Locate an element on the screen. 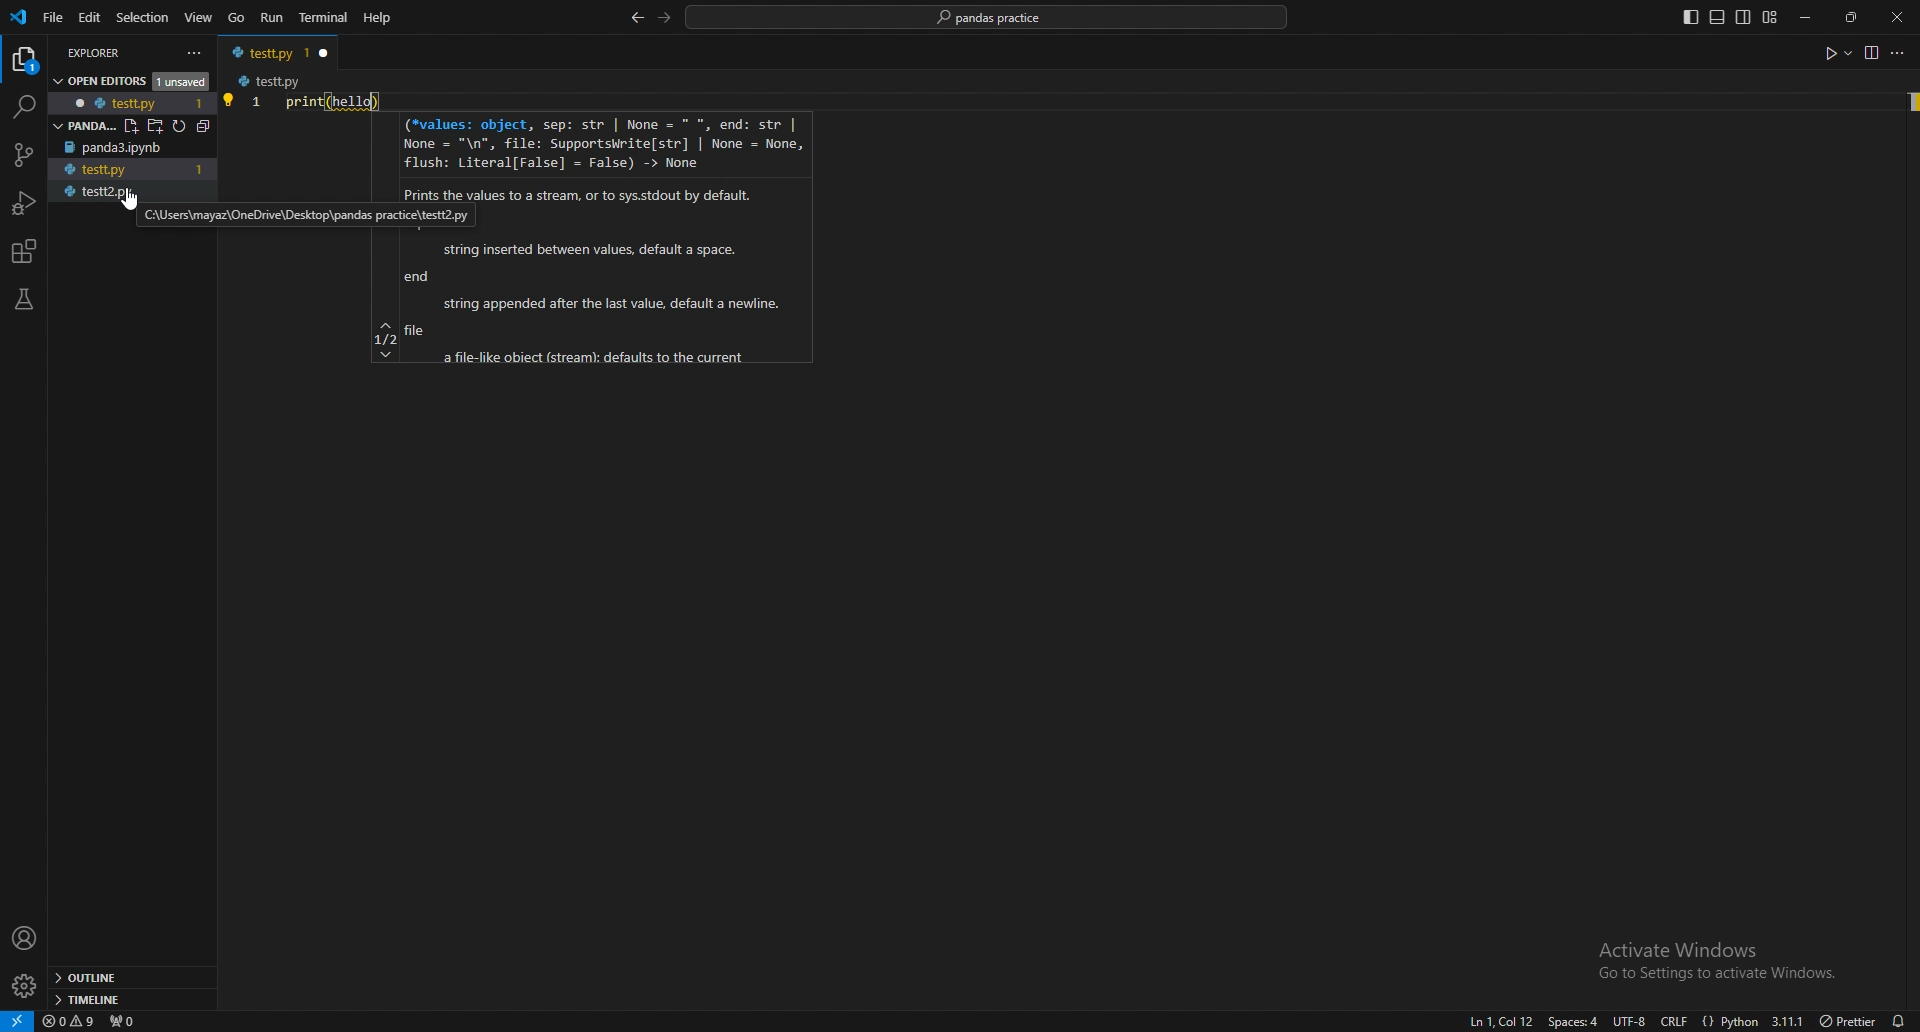 The image size is (1920, 1032). testt.py is located at coordinates (269, 82).